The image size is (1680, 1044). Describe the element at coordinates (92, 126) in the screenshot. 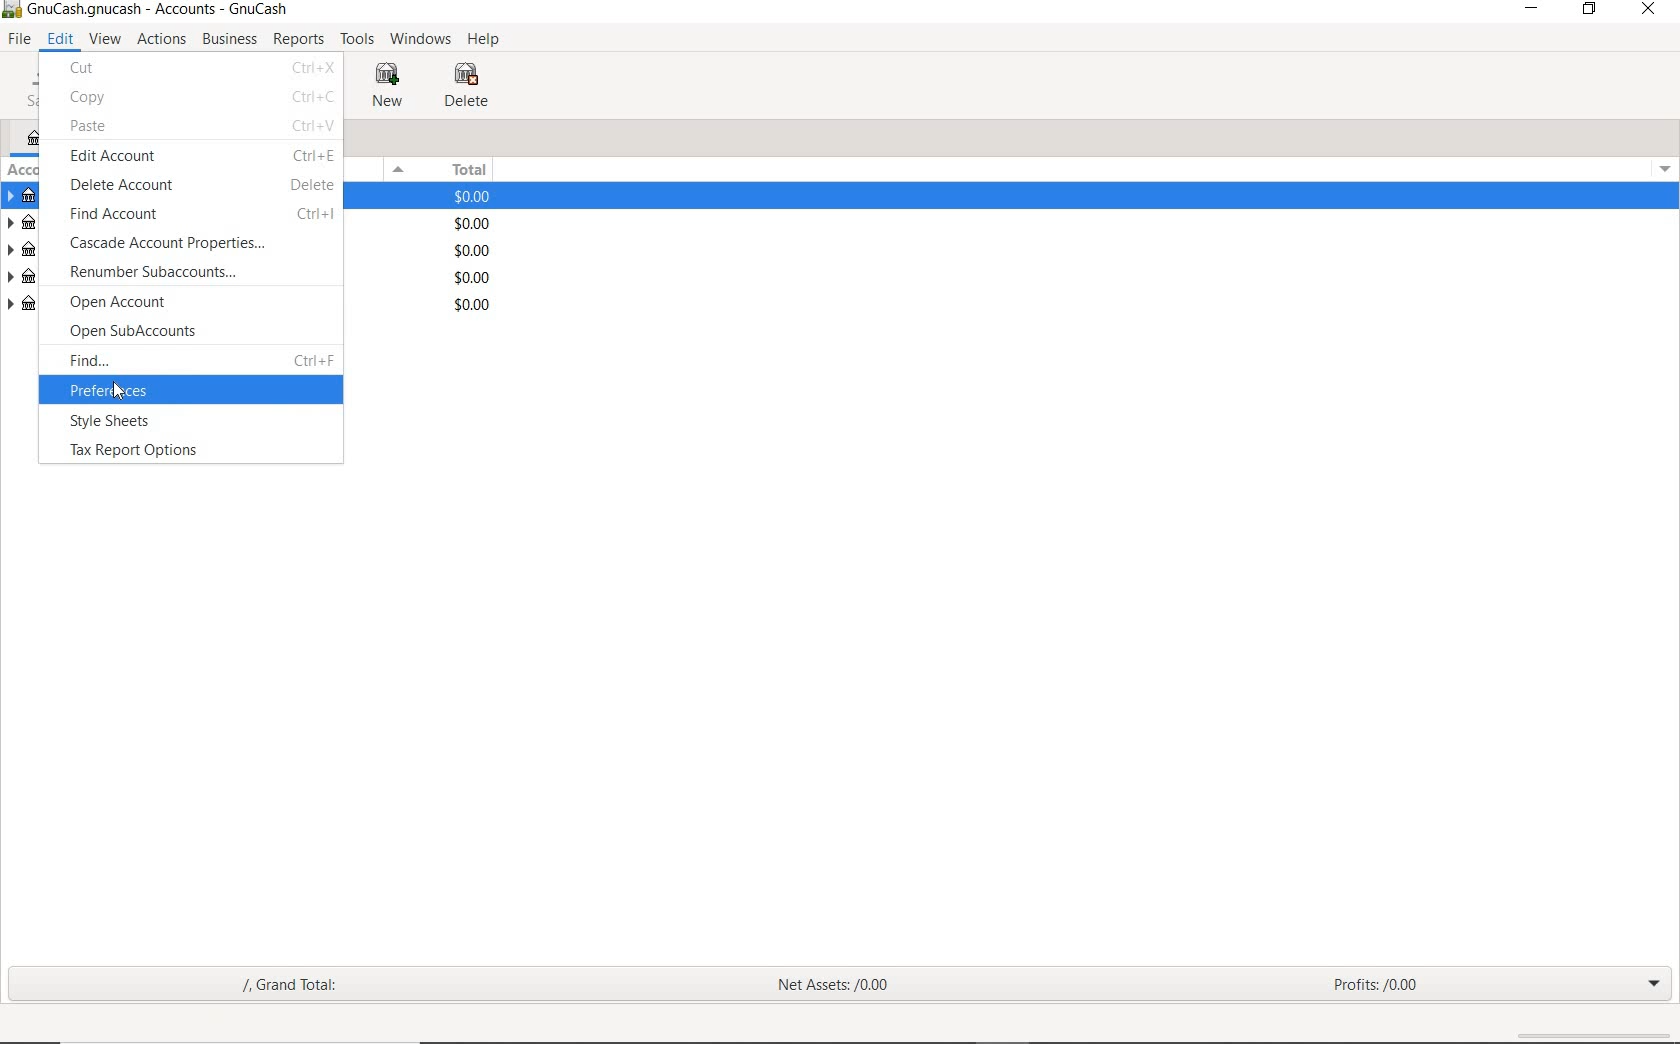

I see `paste` at that location.